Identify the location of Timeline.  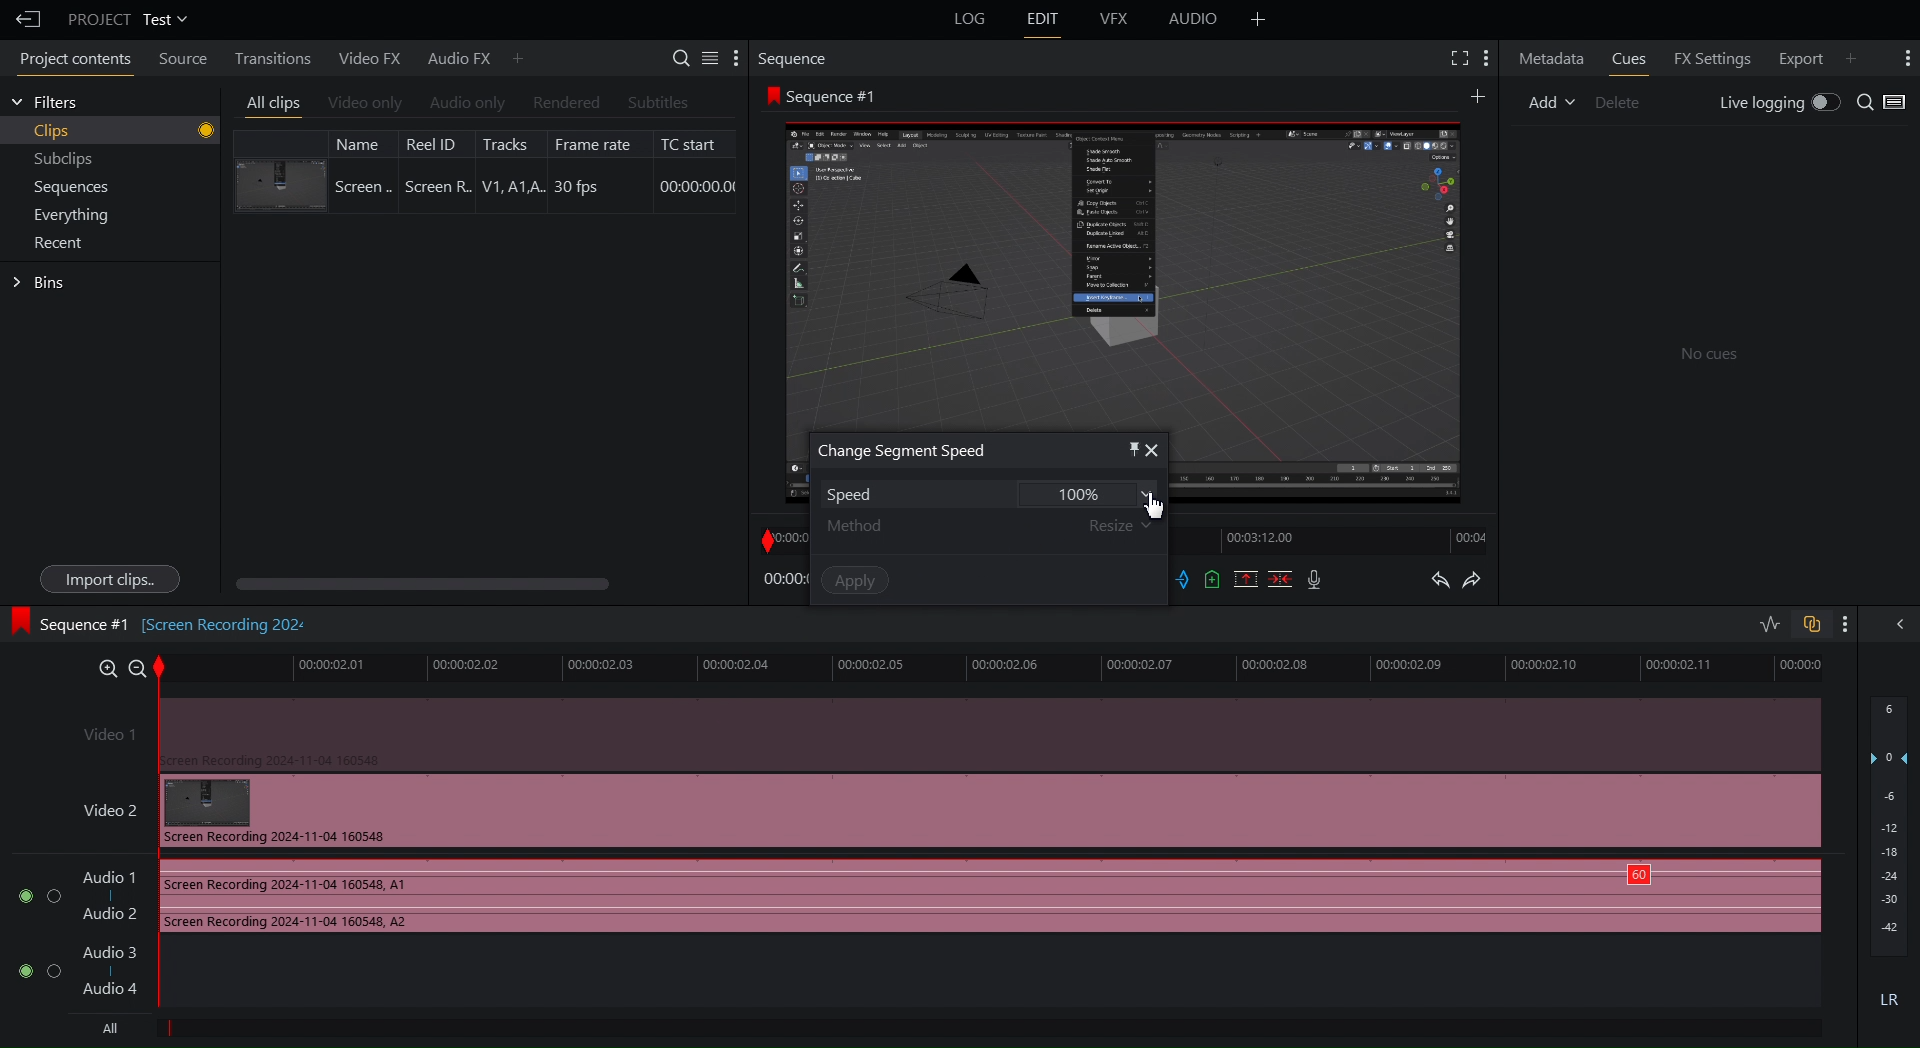
(1338, 541).